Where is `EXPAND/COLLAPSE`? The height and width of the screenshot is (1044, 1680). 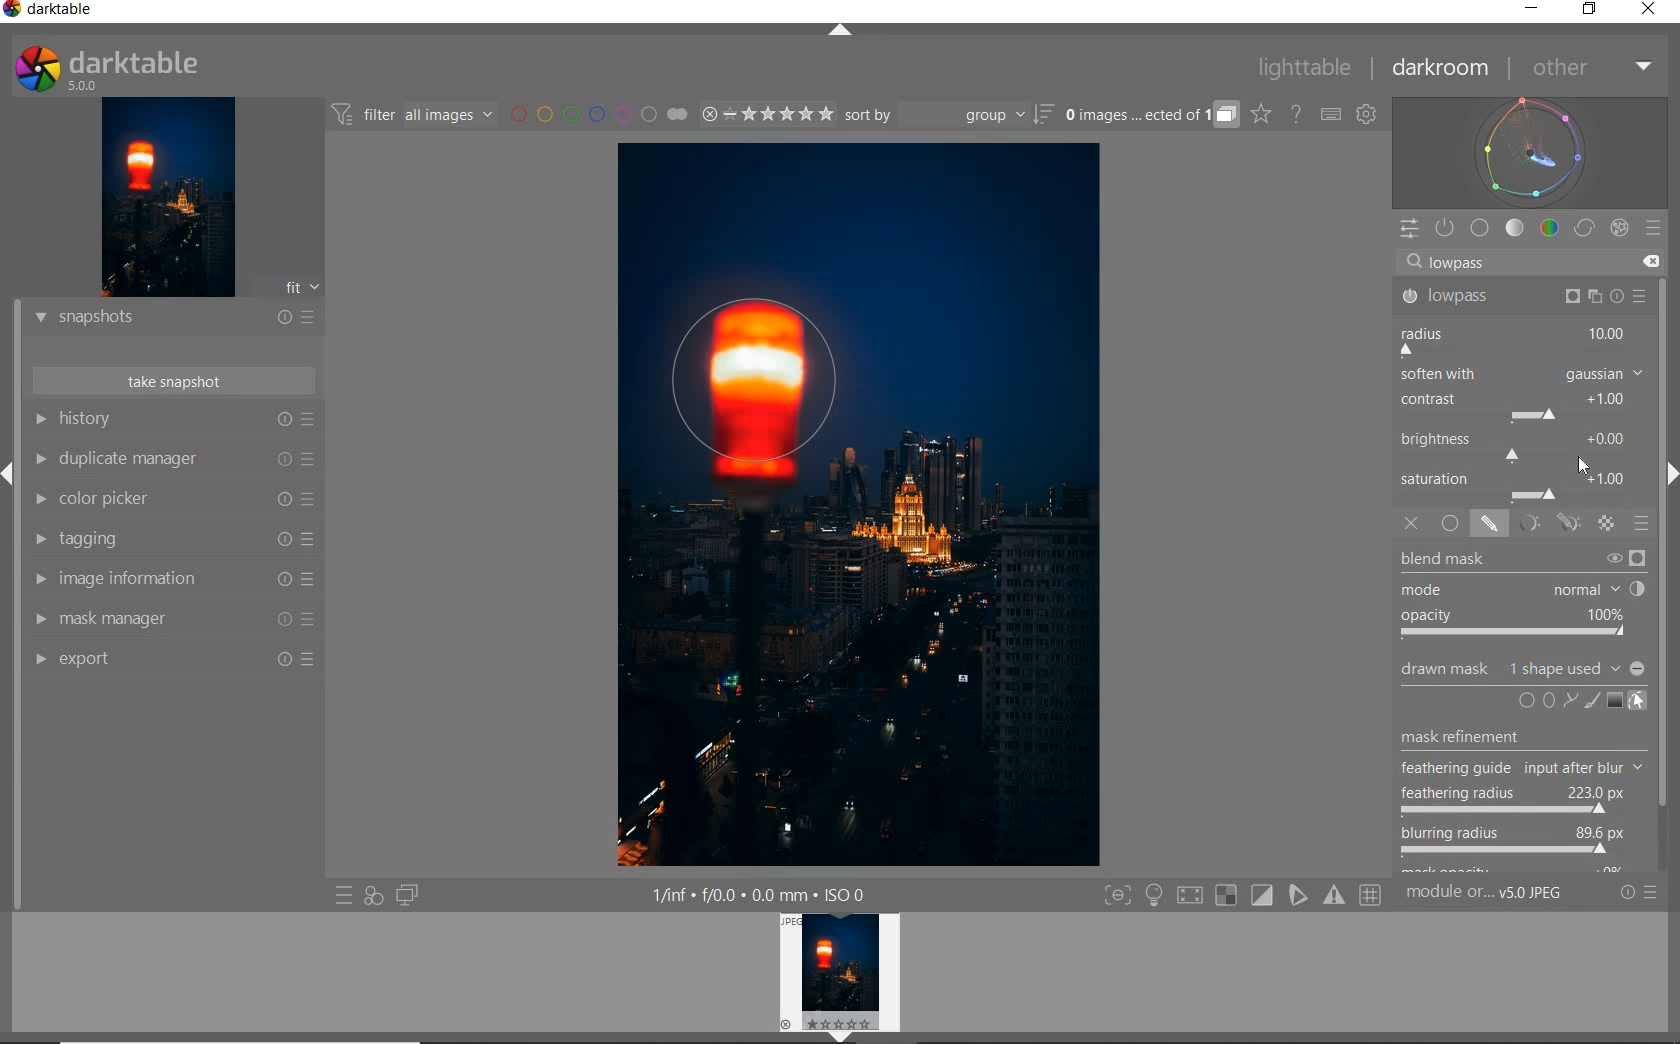 EXPAND/COLLAPSE is located at coordinates (841, 30).